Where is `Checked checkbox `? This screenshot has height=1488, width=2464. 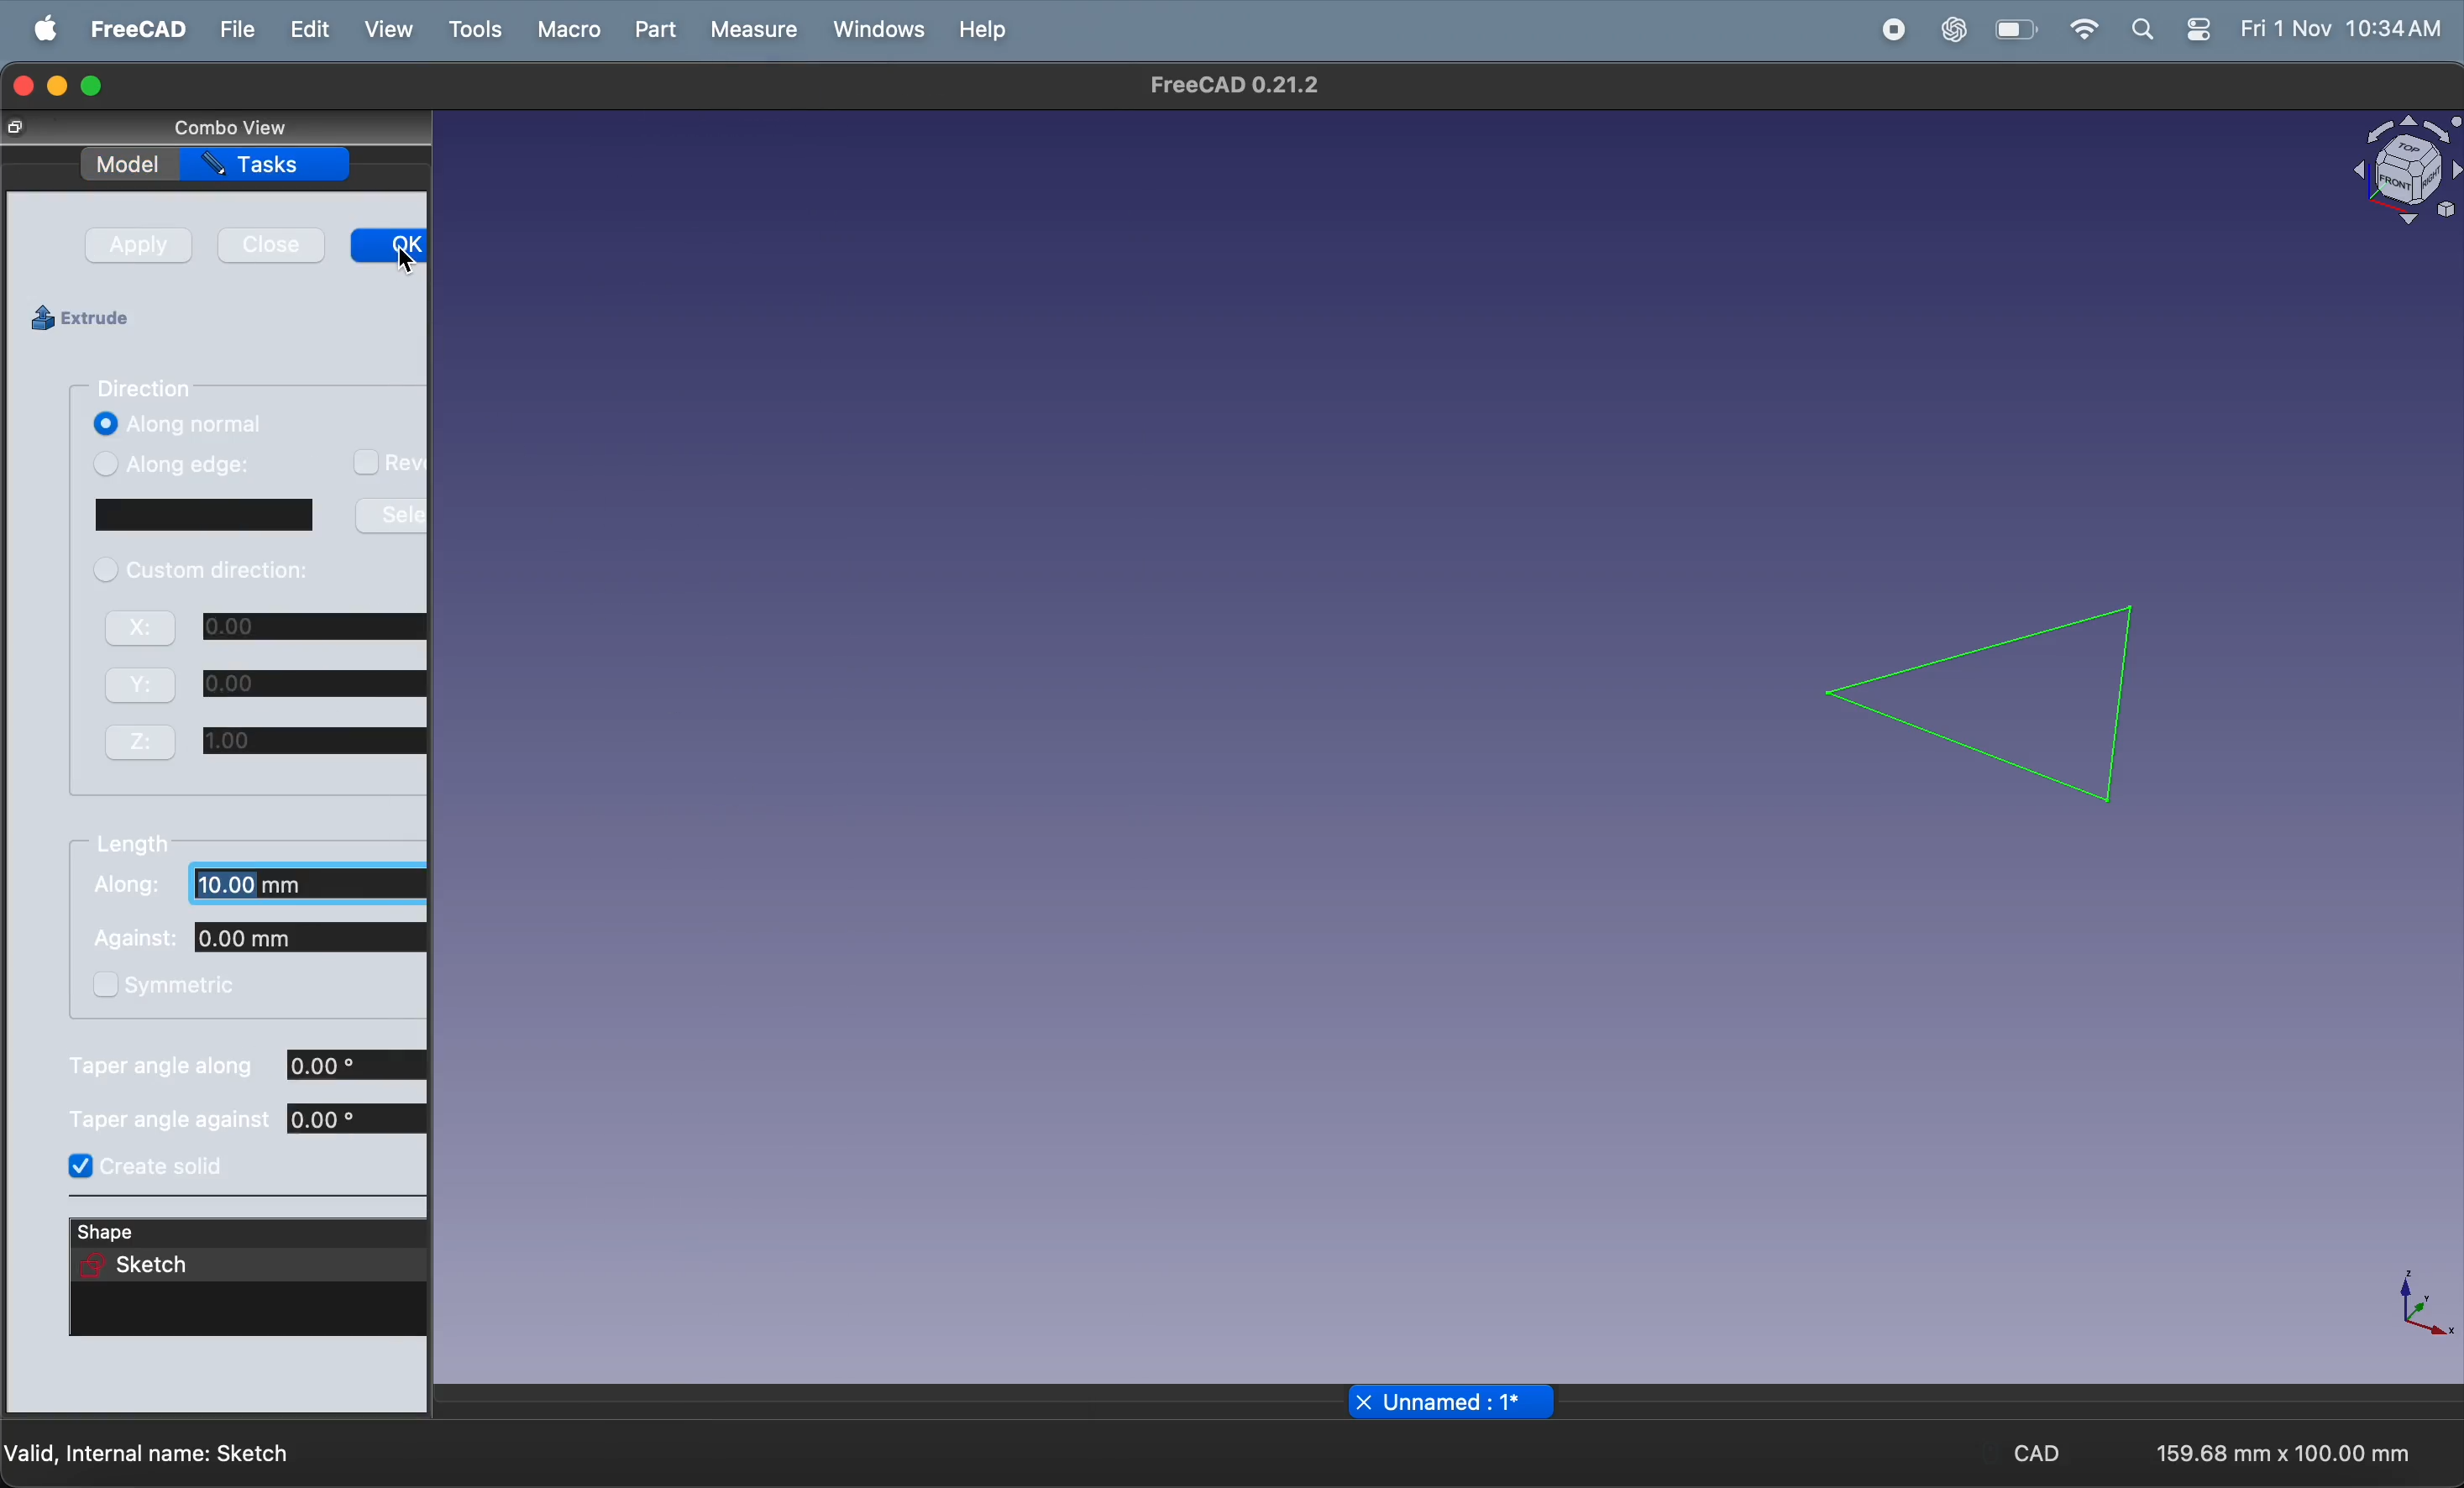 Checked checkbox  is located at coordinates (108, 423).